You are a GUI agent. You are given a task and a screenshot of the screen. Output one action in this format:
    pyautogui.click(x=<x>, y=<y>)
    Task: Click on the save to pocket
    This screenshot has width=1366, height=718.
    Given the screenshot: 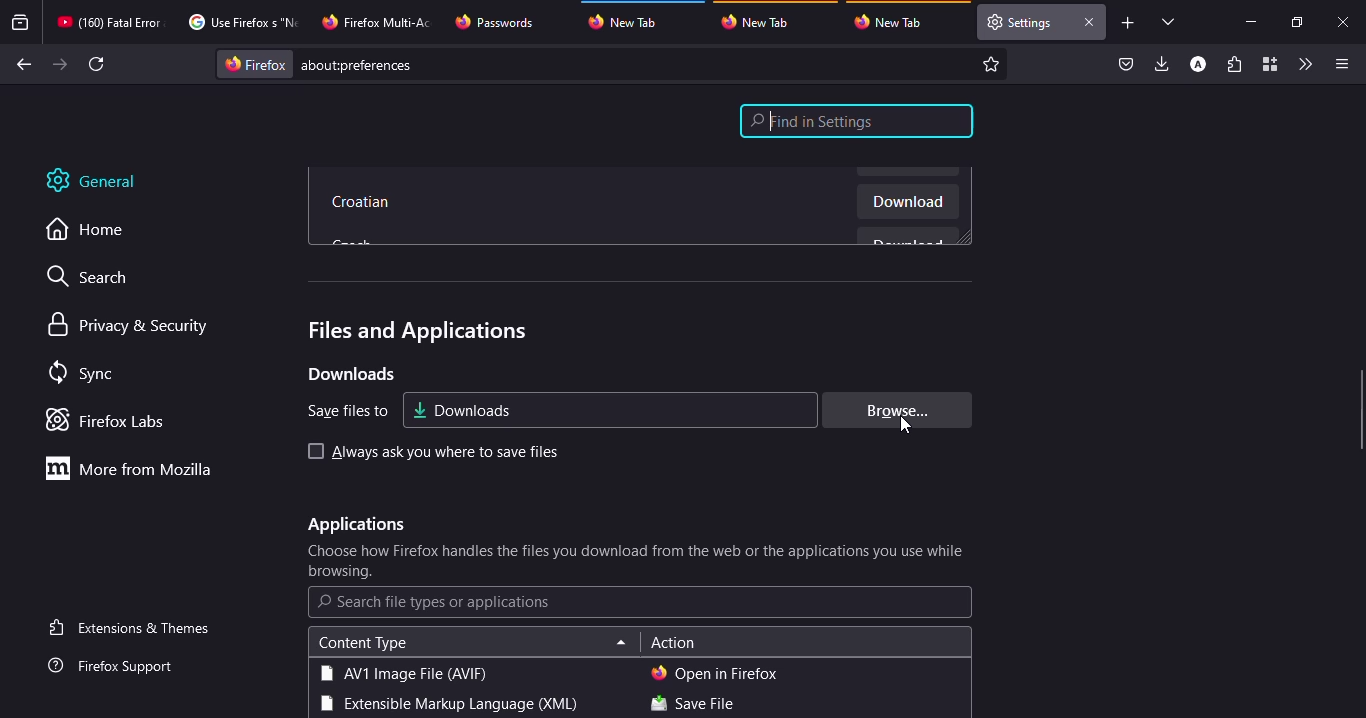 What is the action you would take?
    pyautogui.click(x=1126, y=65)
    